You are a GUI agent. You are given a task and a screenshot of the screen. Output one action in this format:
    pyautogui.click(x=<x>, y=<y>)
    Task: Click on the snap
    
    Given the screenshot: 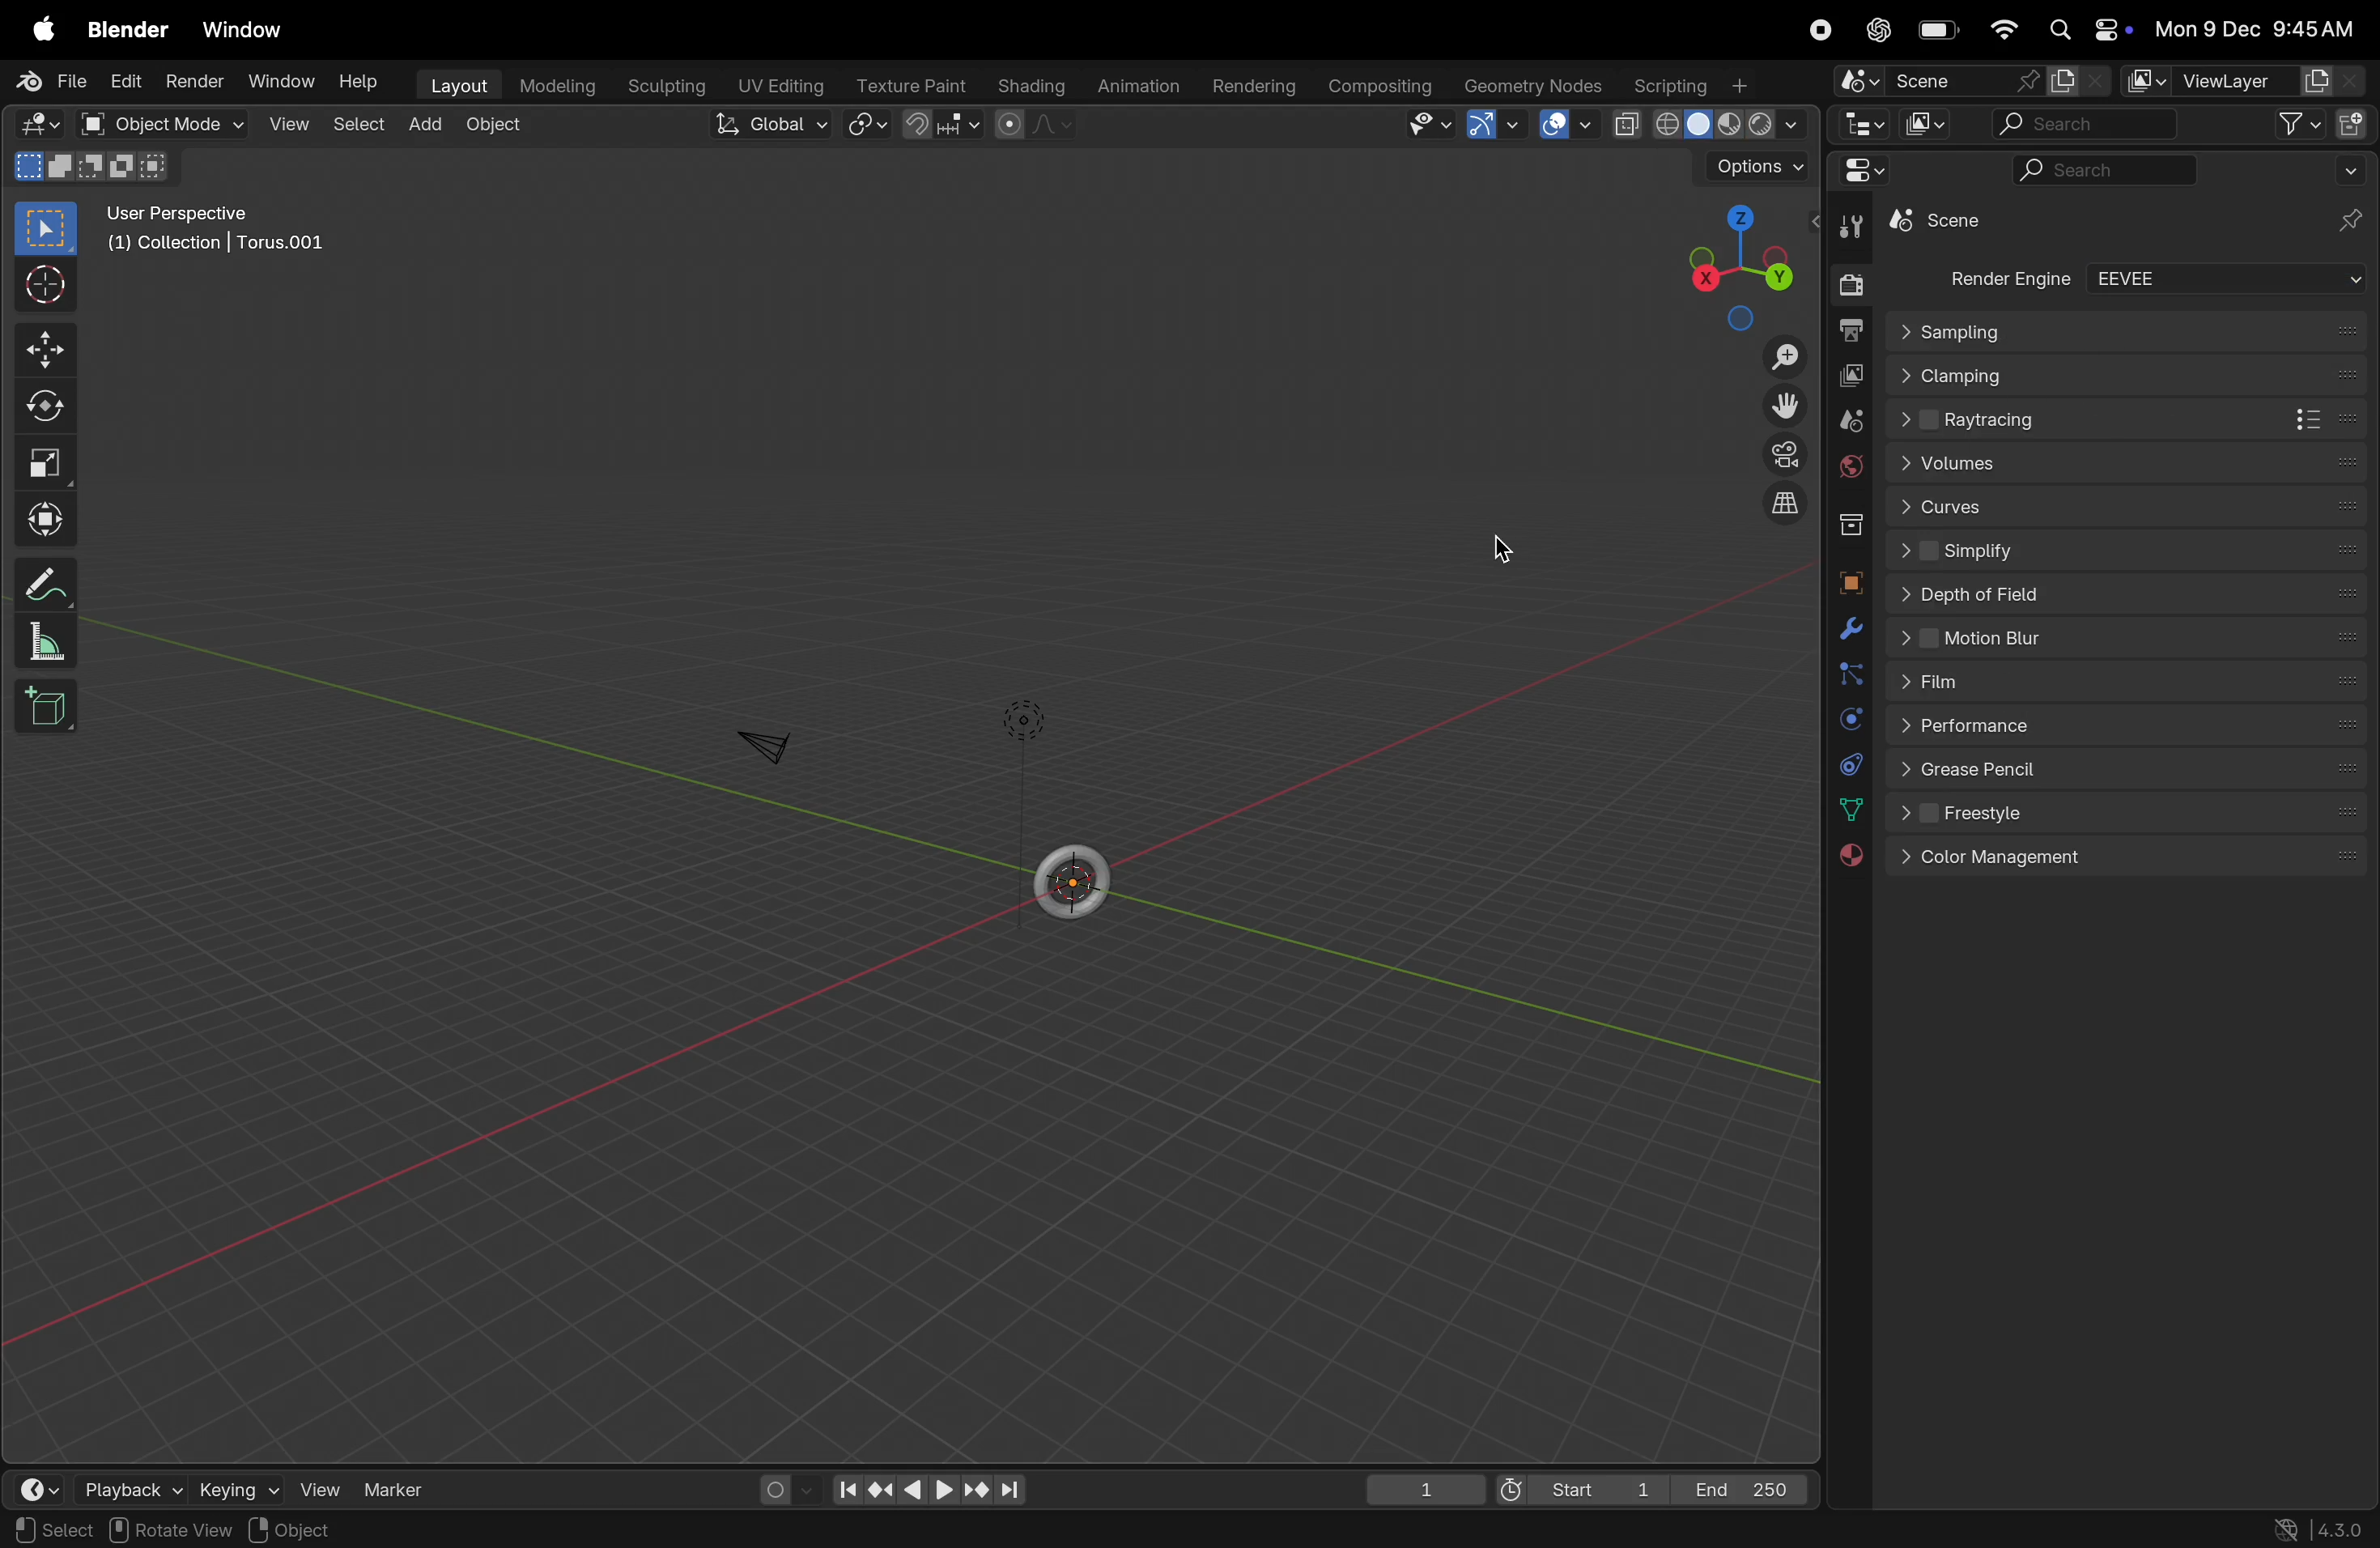 What is the action you would take?
    pyautogui.click(x=940, y=127)
    